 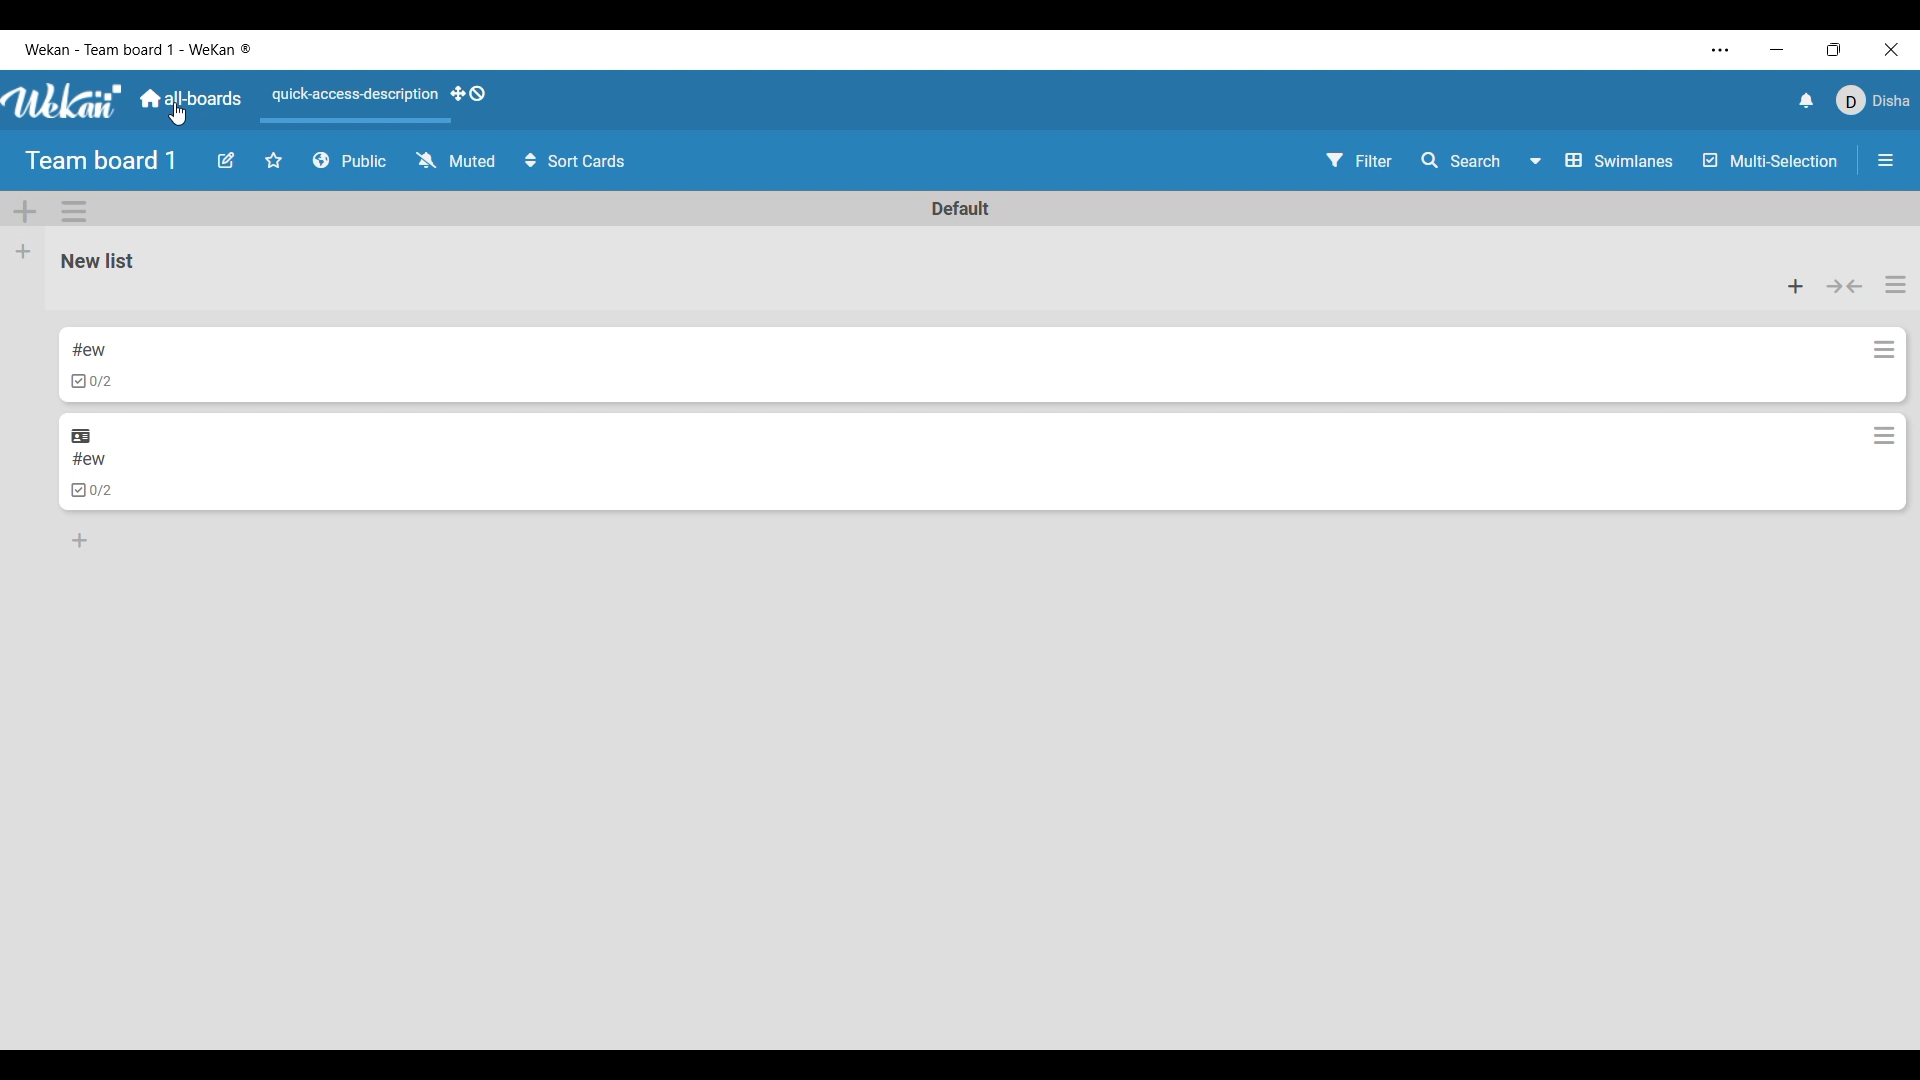 What do you see at coordinates (23, 251) in the screenshot?
I see `Add list` at bounding box center [23, 251].